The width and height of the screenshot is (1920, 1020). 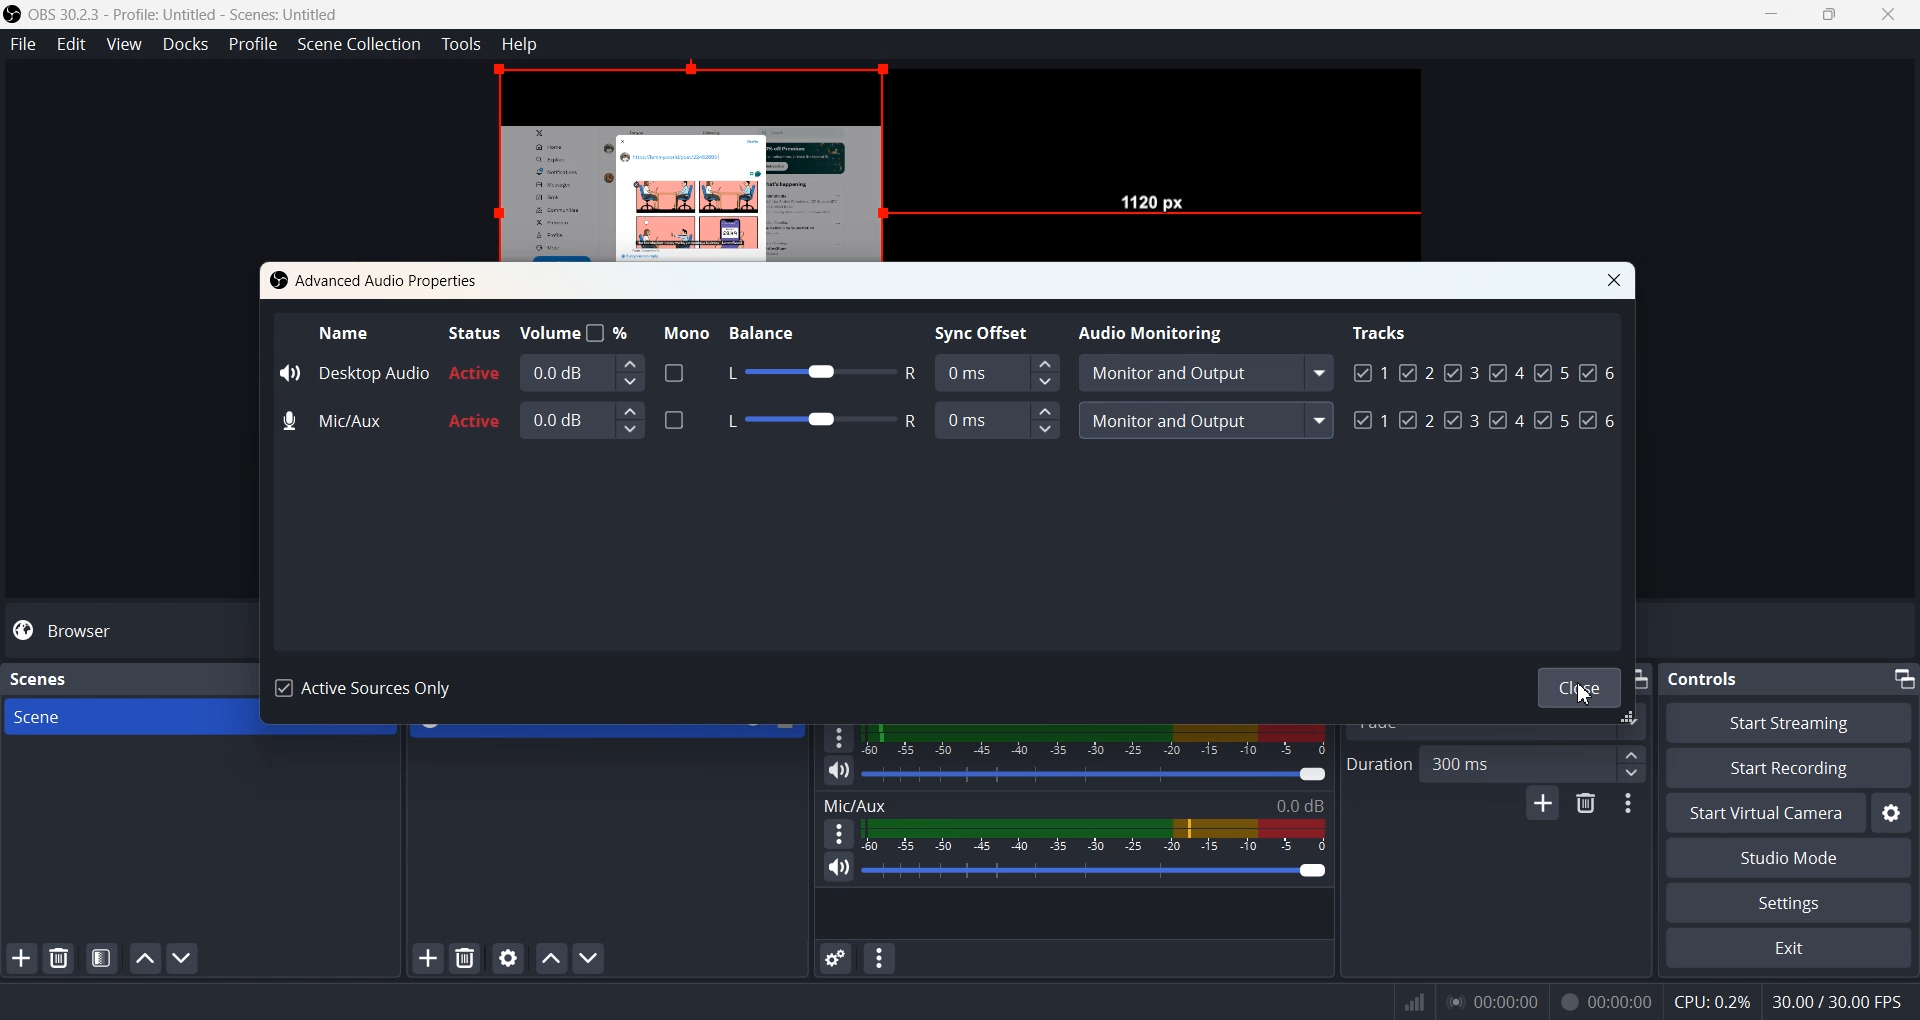 I want to click on Move scene Down, so click(x=184, y=959).